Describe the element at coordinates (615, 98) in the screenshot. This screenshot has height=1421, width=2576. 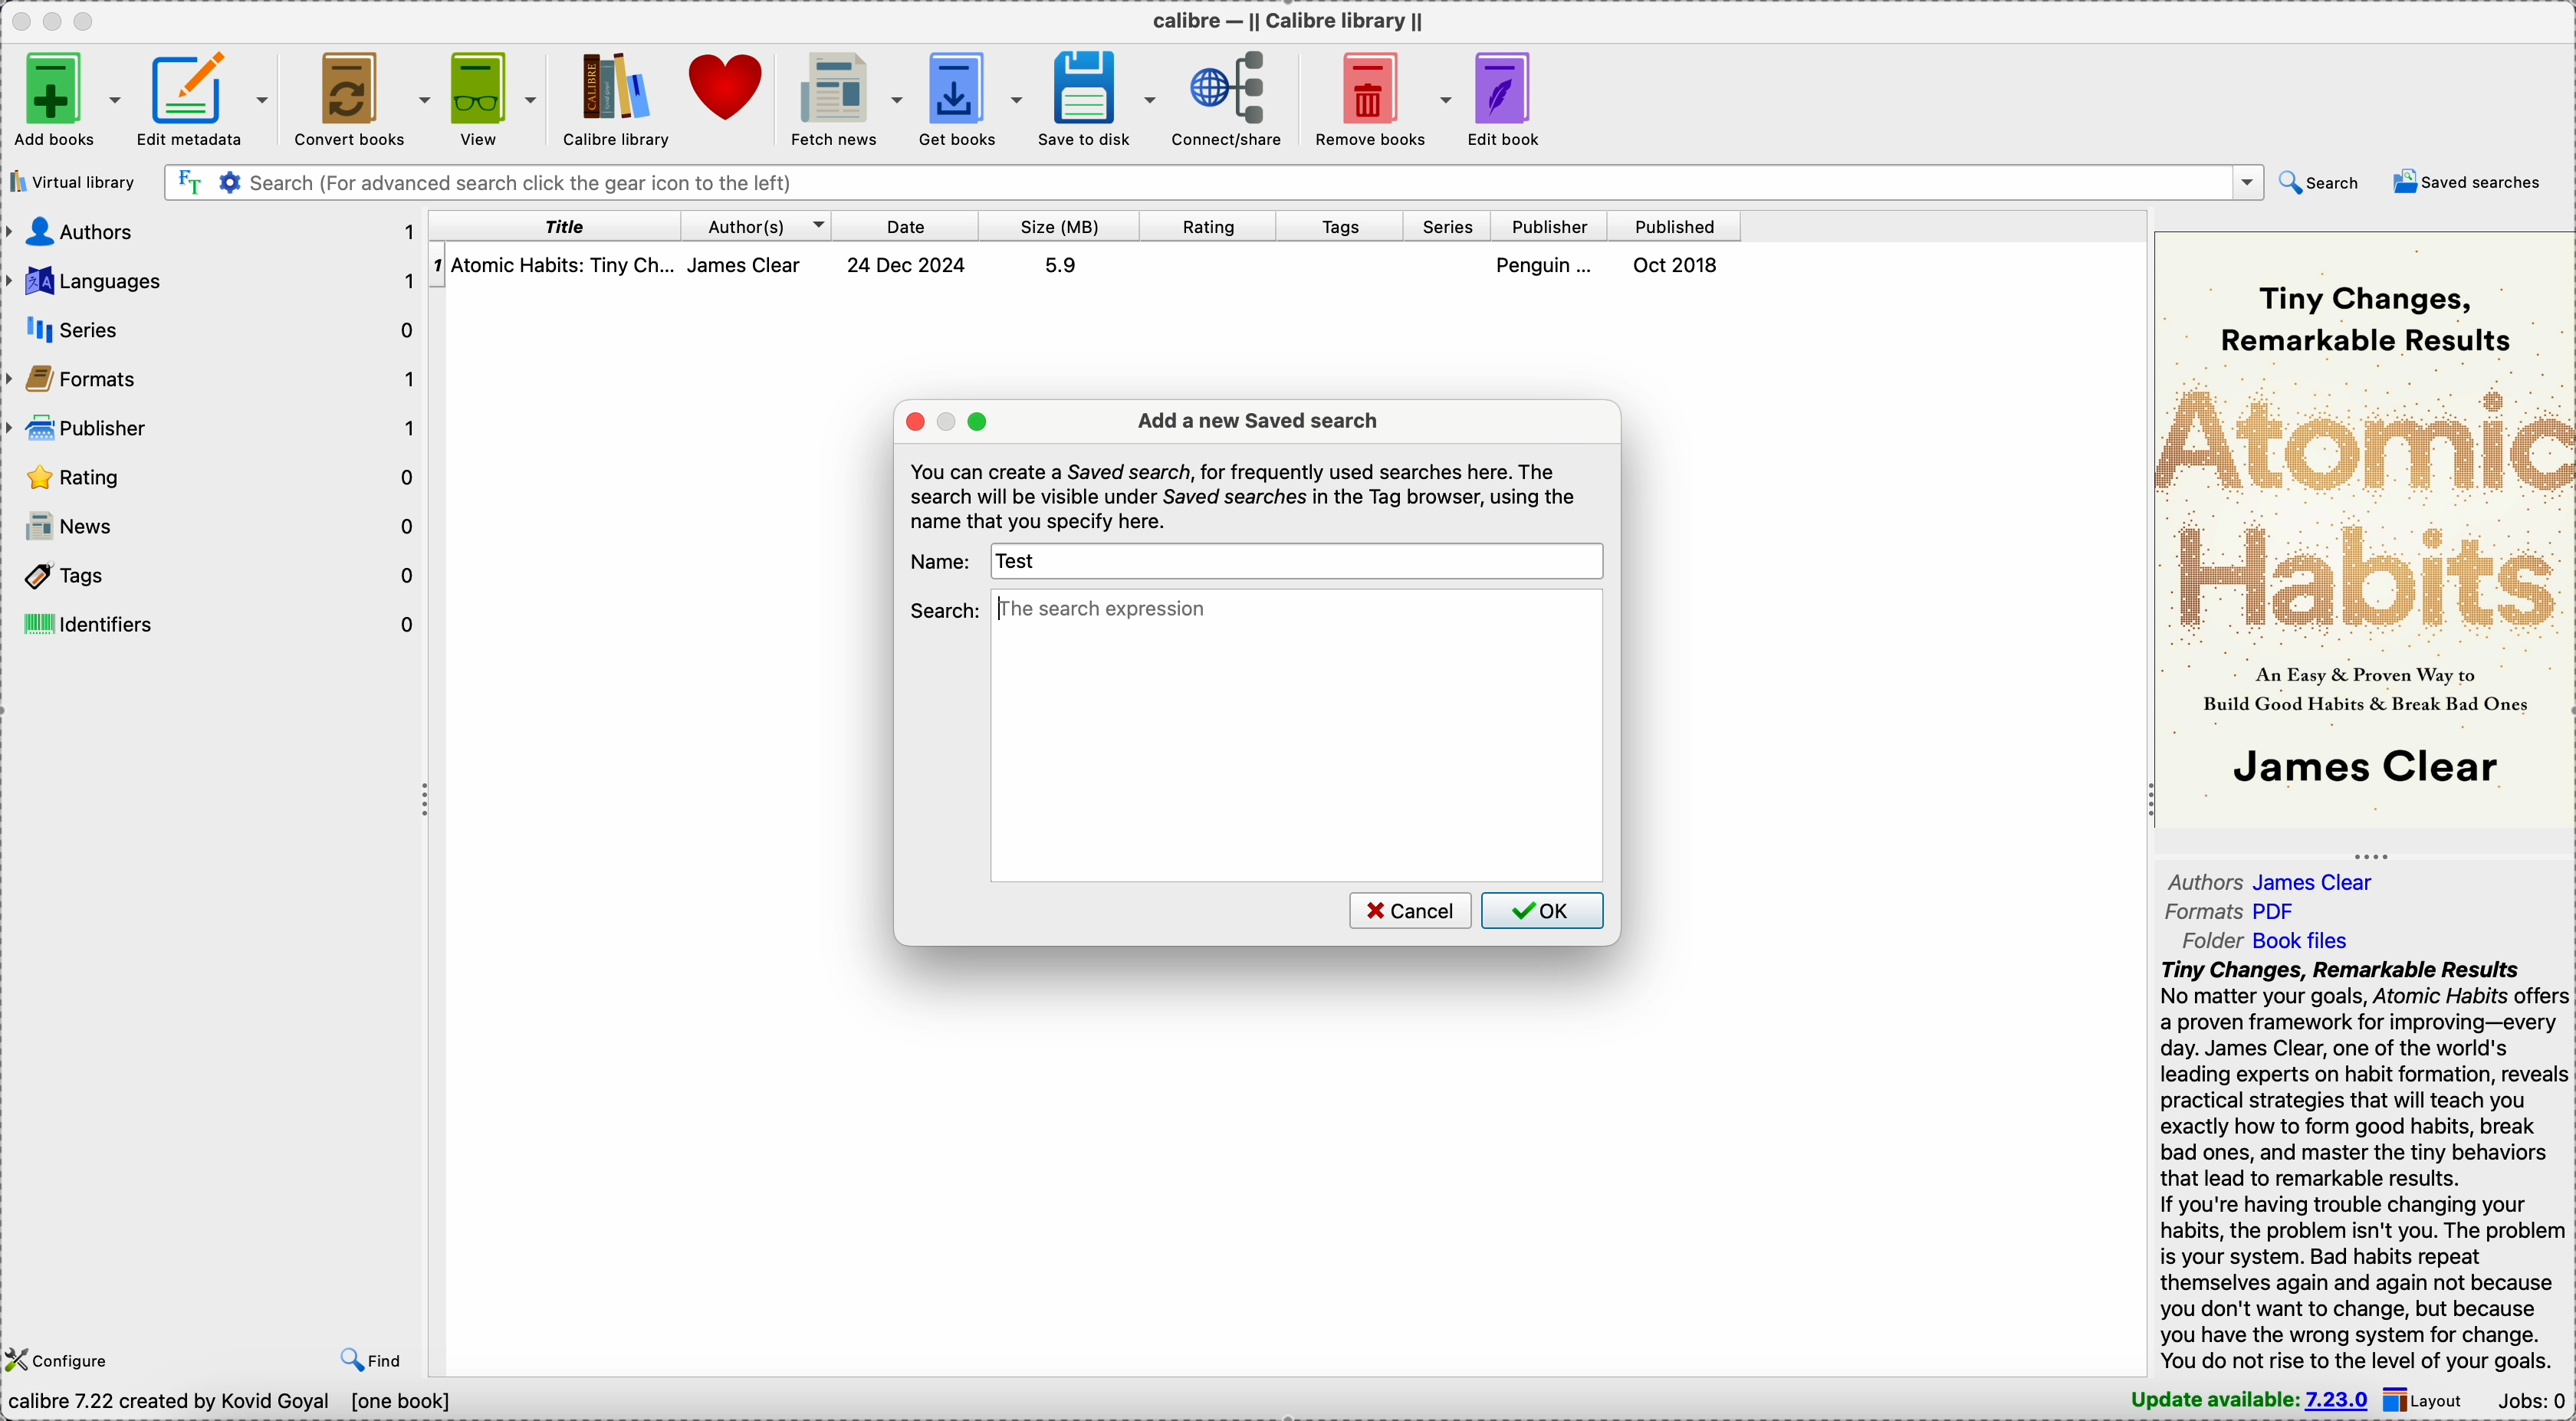
I see `Calibre library` at that location.